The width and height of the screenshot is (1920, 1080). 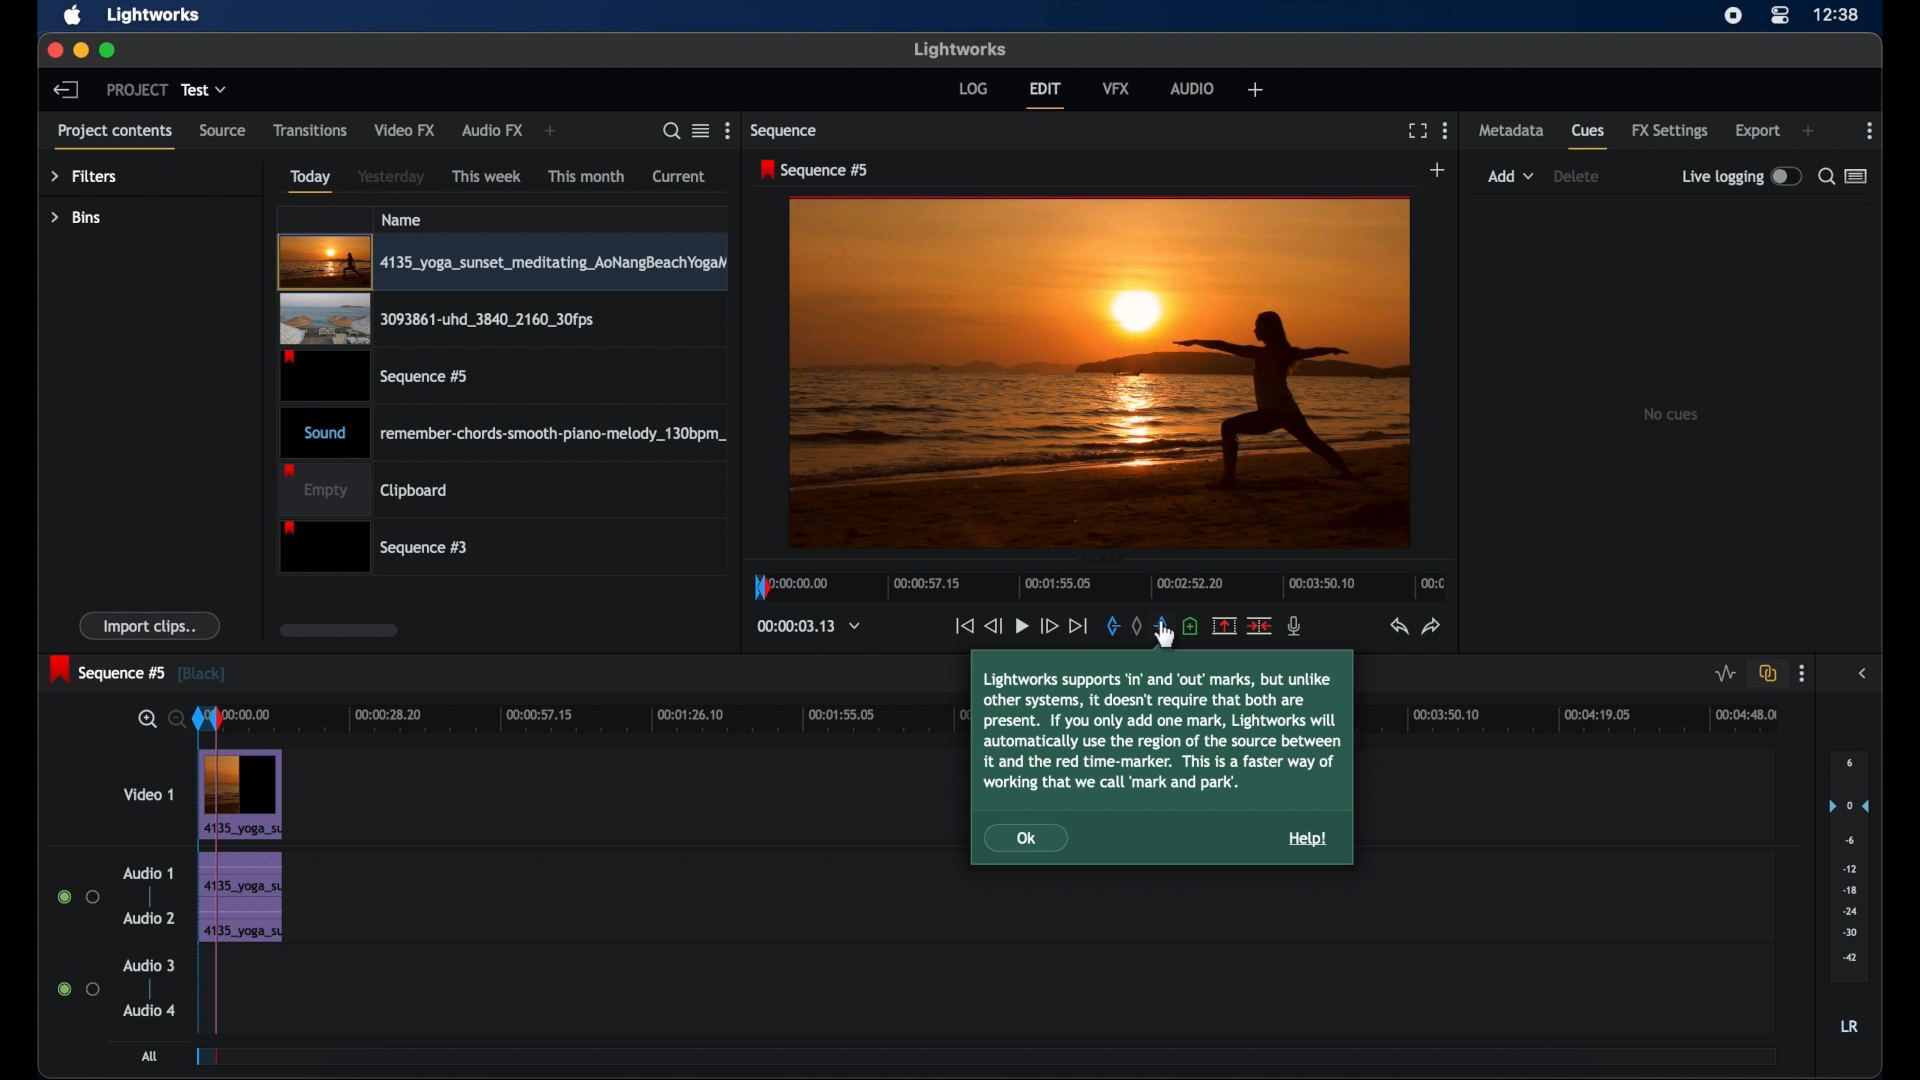 I want to click on project contents, so click(x=114, y=136).